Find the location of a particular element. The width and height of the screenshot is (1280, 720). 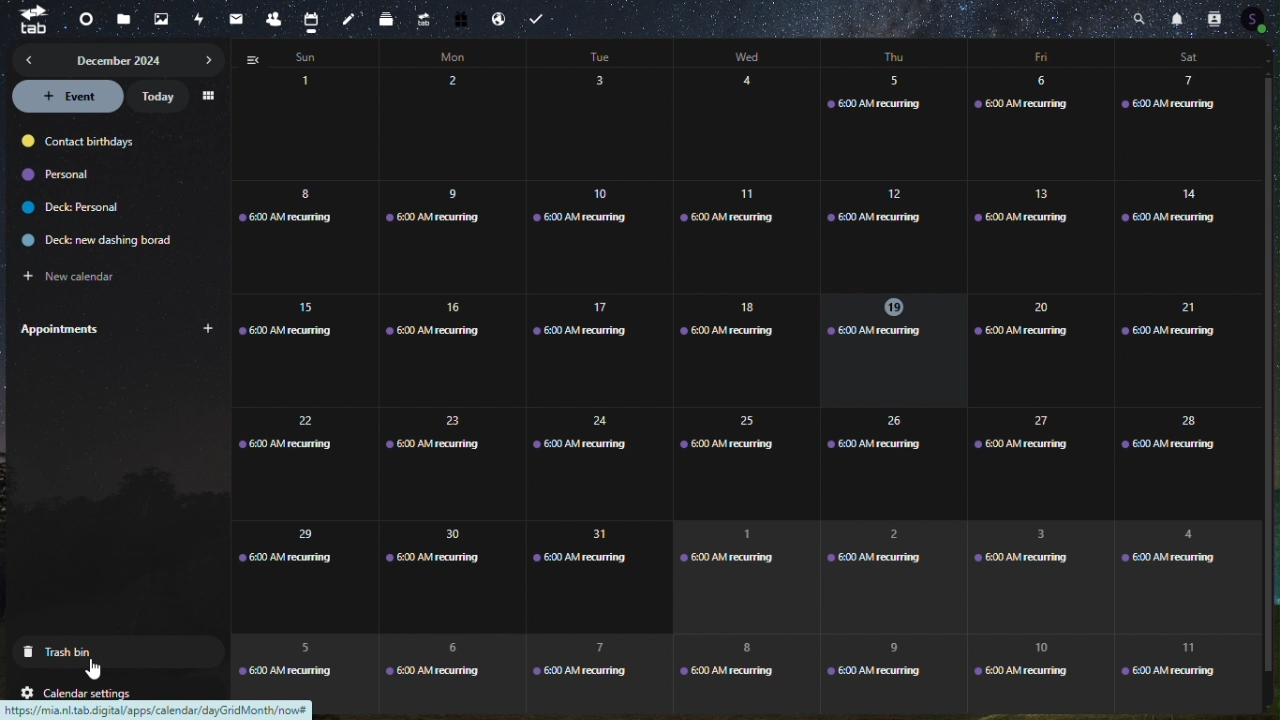

notes is located at coordinates (349, 19).